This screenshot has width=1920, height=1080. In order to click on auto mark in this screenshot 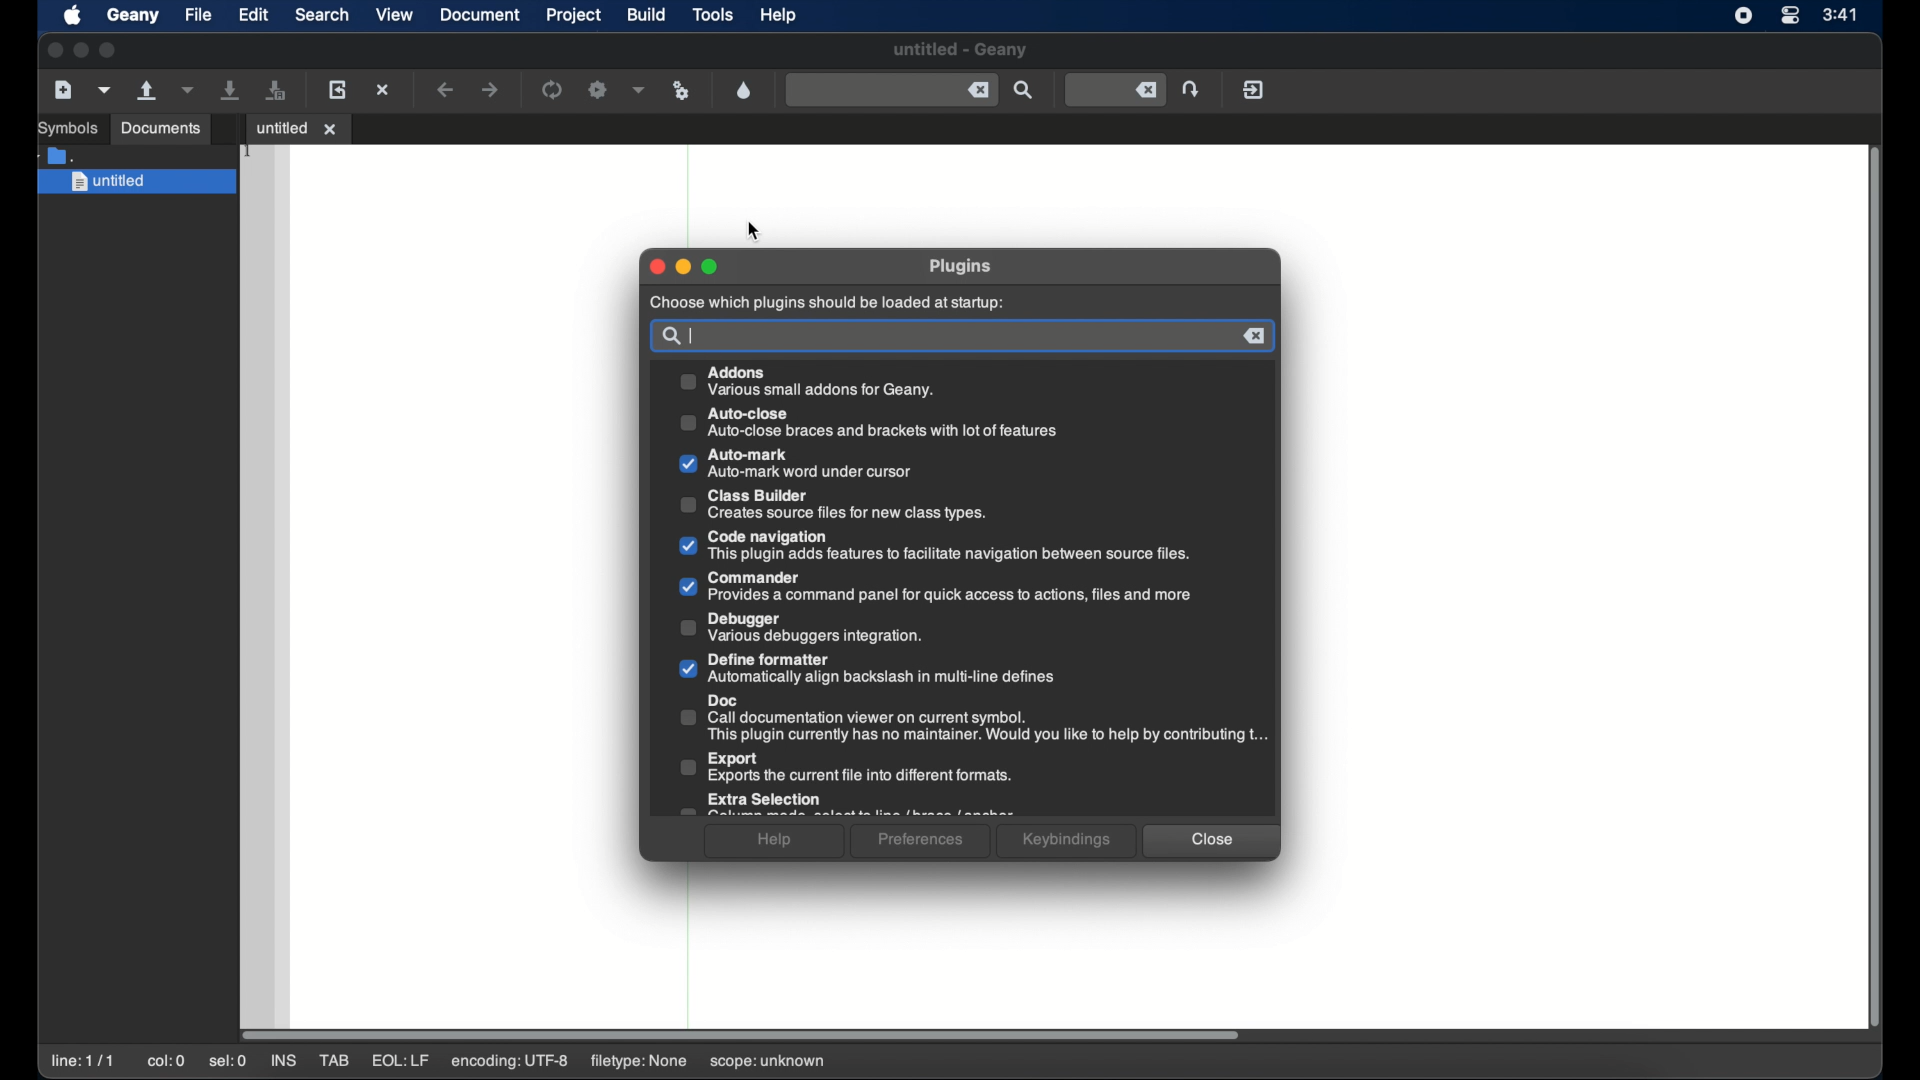, I will do `click(795, 462)`.